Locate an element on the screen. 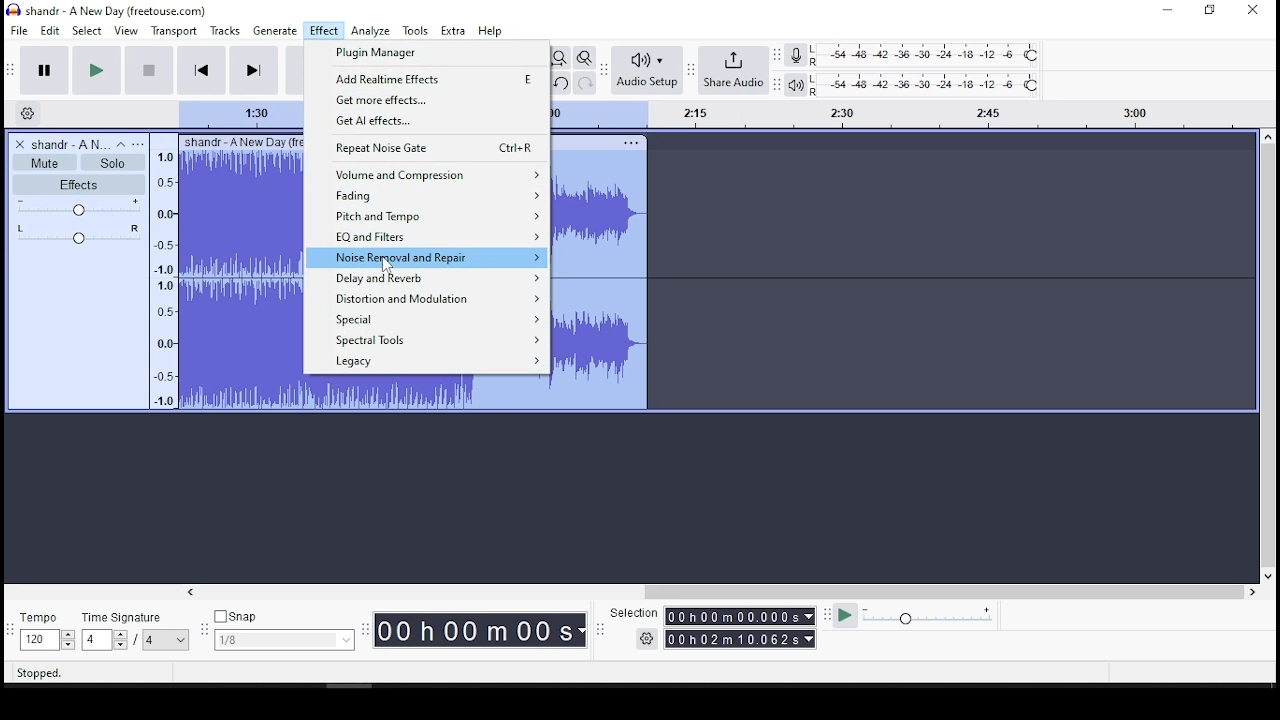 The width and height of the screenshot is (1280, 720). repeat noise gate is located at coordinates (427, 147).